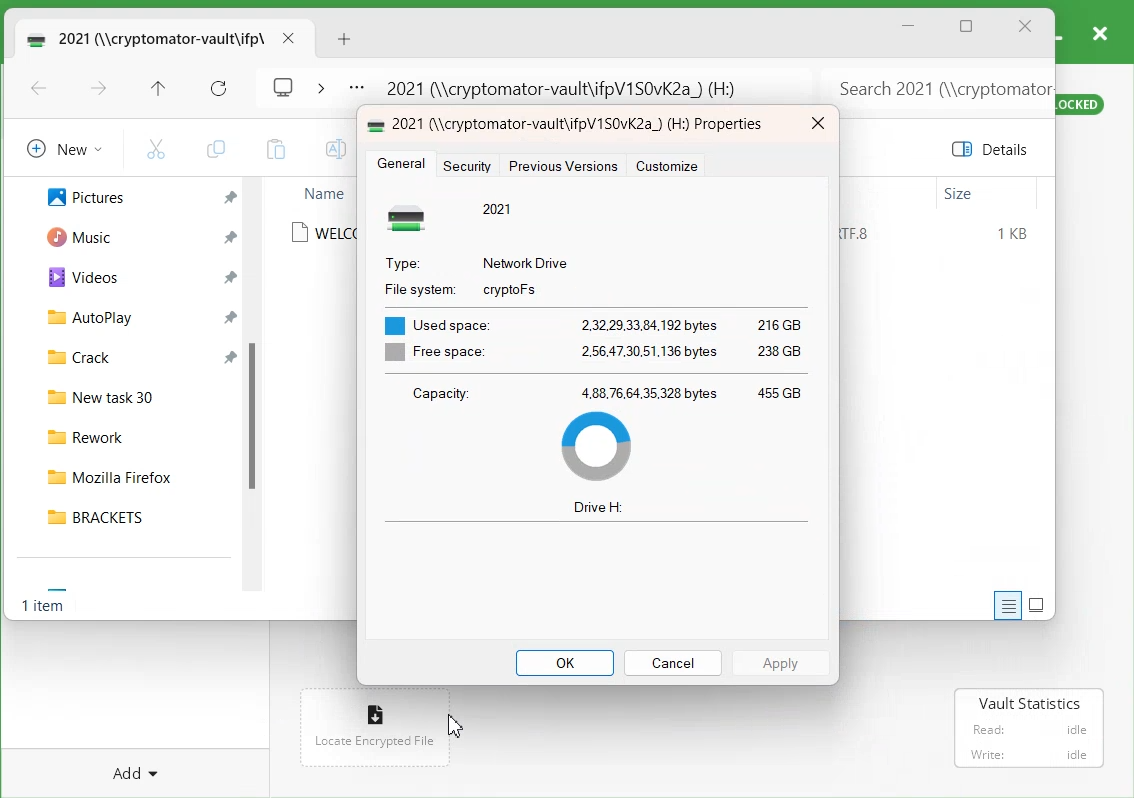  I want to click on React idle, so click(1027, 727).